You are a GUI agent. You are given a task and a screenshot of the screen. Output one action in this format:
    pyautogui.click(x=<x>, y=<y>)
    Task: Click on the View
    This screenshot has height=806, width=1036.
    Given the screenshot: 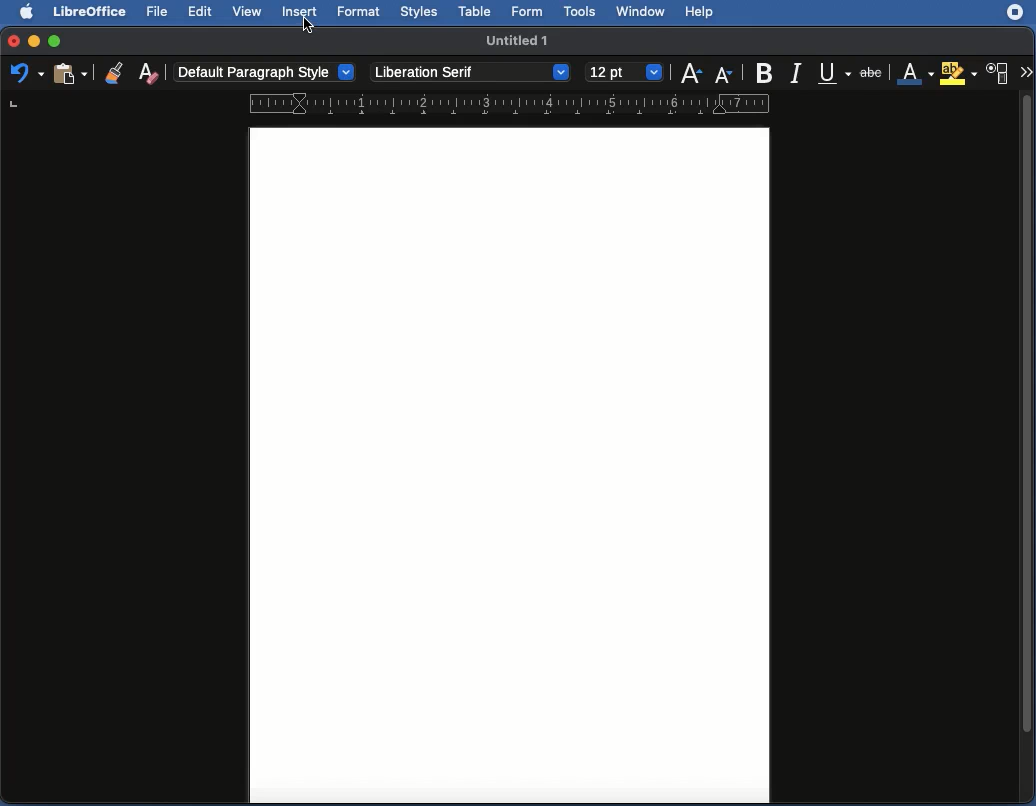 What is the action you would take?
    pyautogui.click(x=247, y=12)
    